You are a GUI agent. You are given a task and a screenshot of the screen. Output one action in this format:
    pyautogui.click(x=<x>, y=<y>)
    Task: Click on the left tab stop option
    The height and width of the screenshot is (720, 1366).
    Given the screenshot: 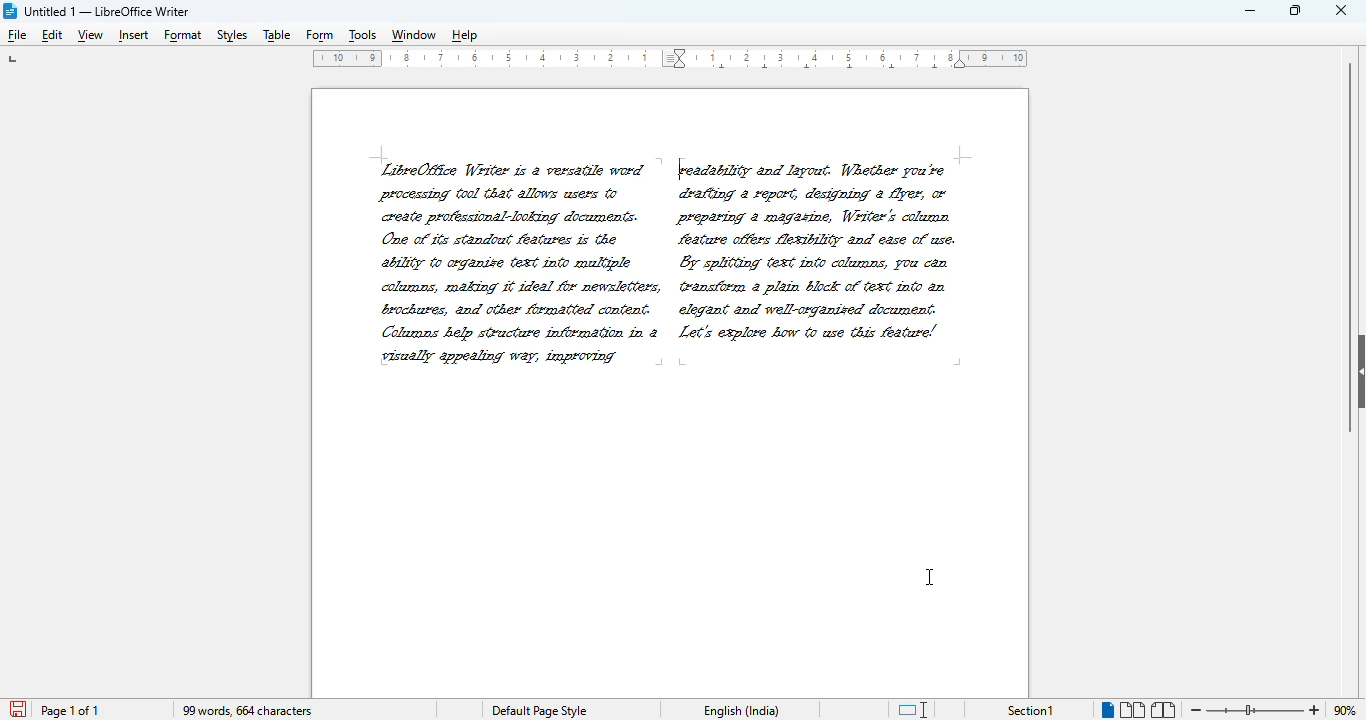 What is the action you would take?
    pyautogui.click(x=16, y=59)
    